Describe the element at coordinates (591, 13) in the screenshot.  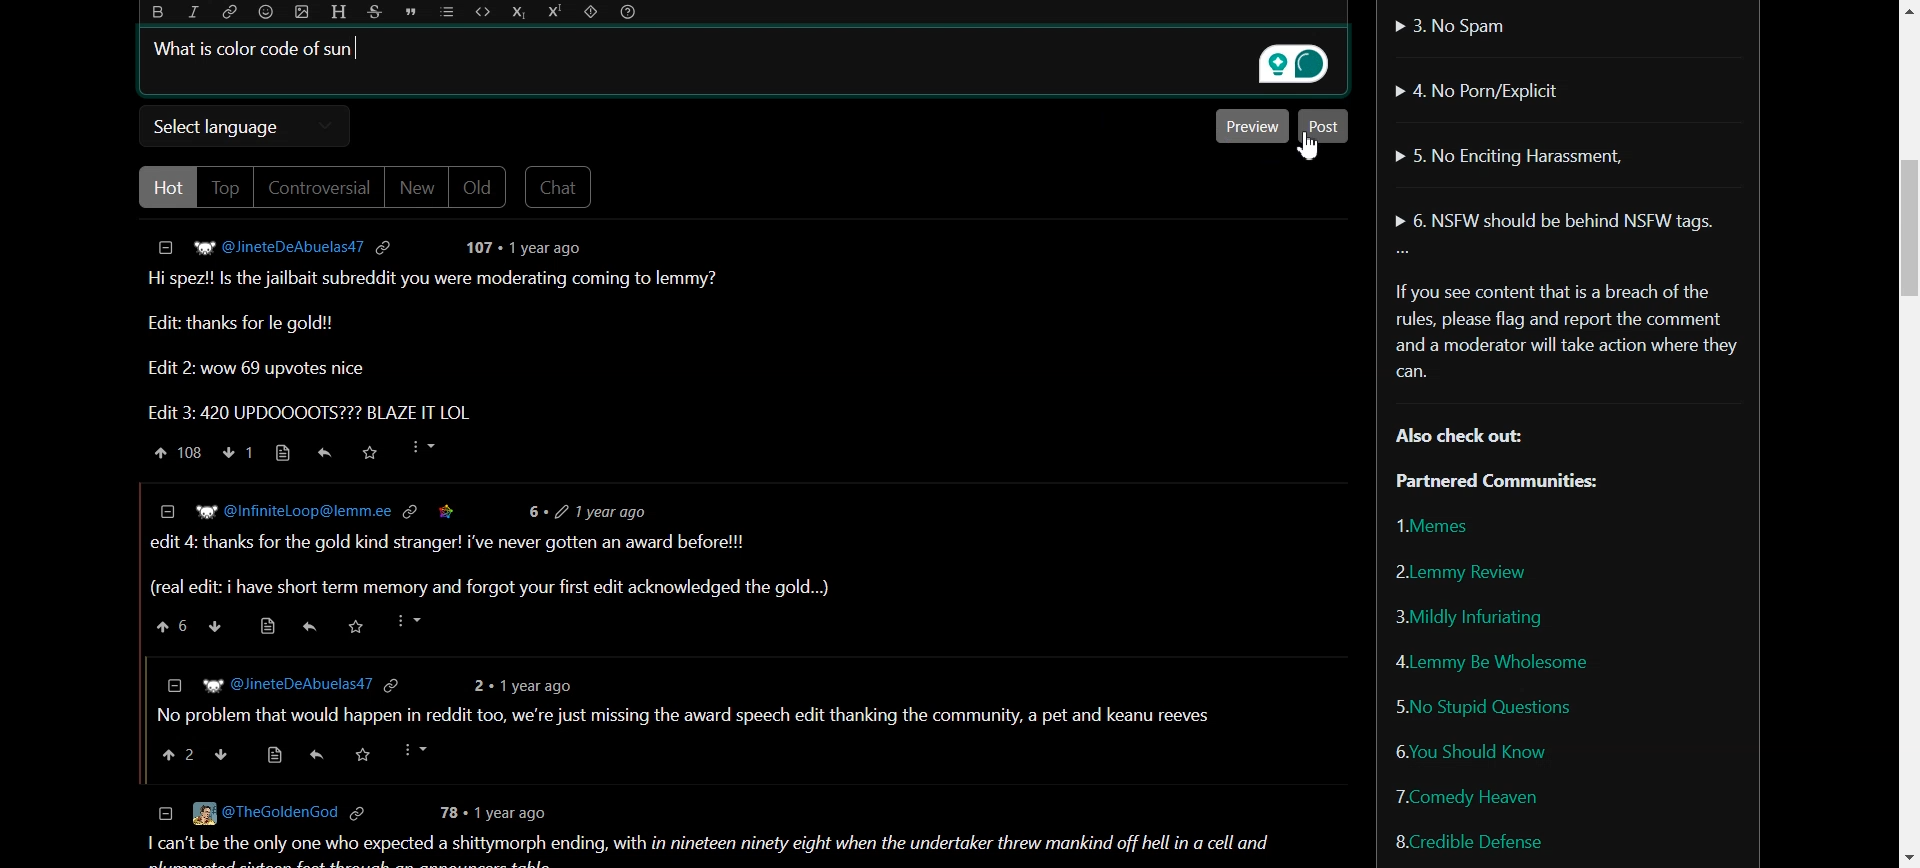
I see `Spoiler` at that location.